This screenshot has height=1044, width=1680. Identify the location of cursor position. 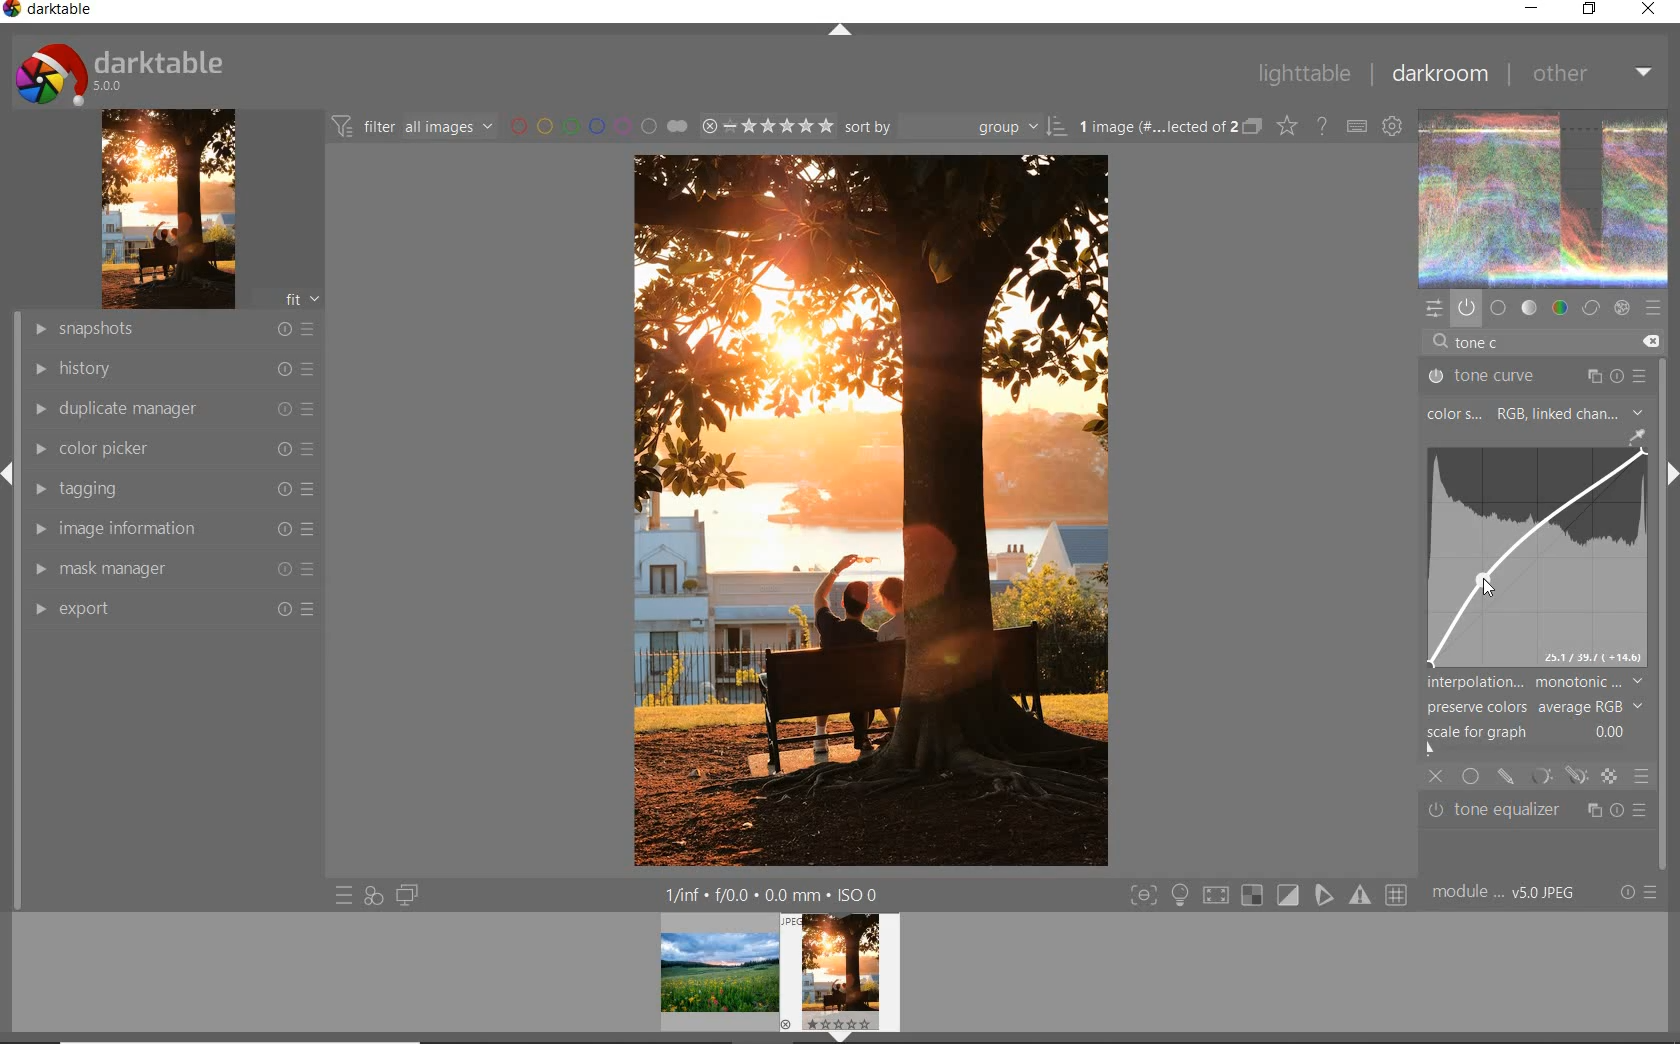
(1484, 582).